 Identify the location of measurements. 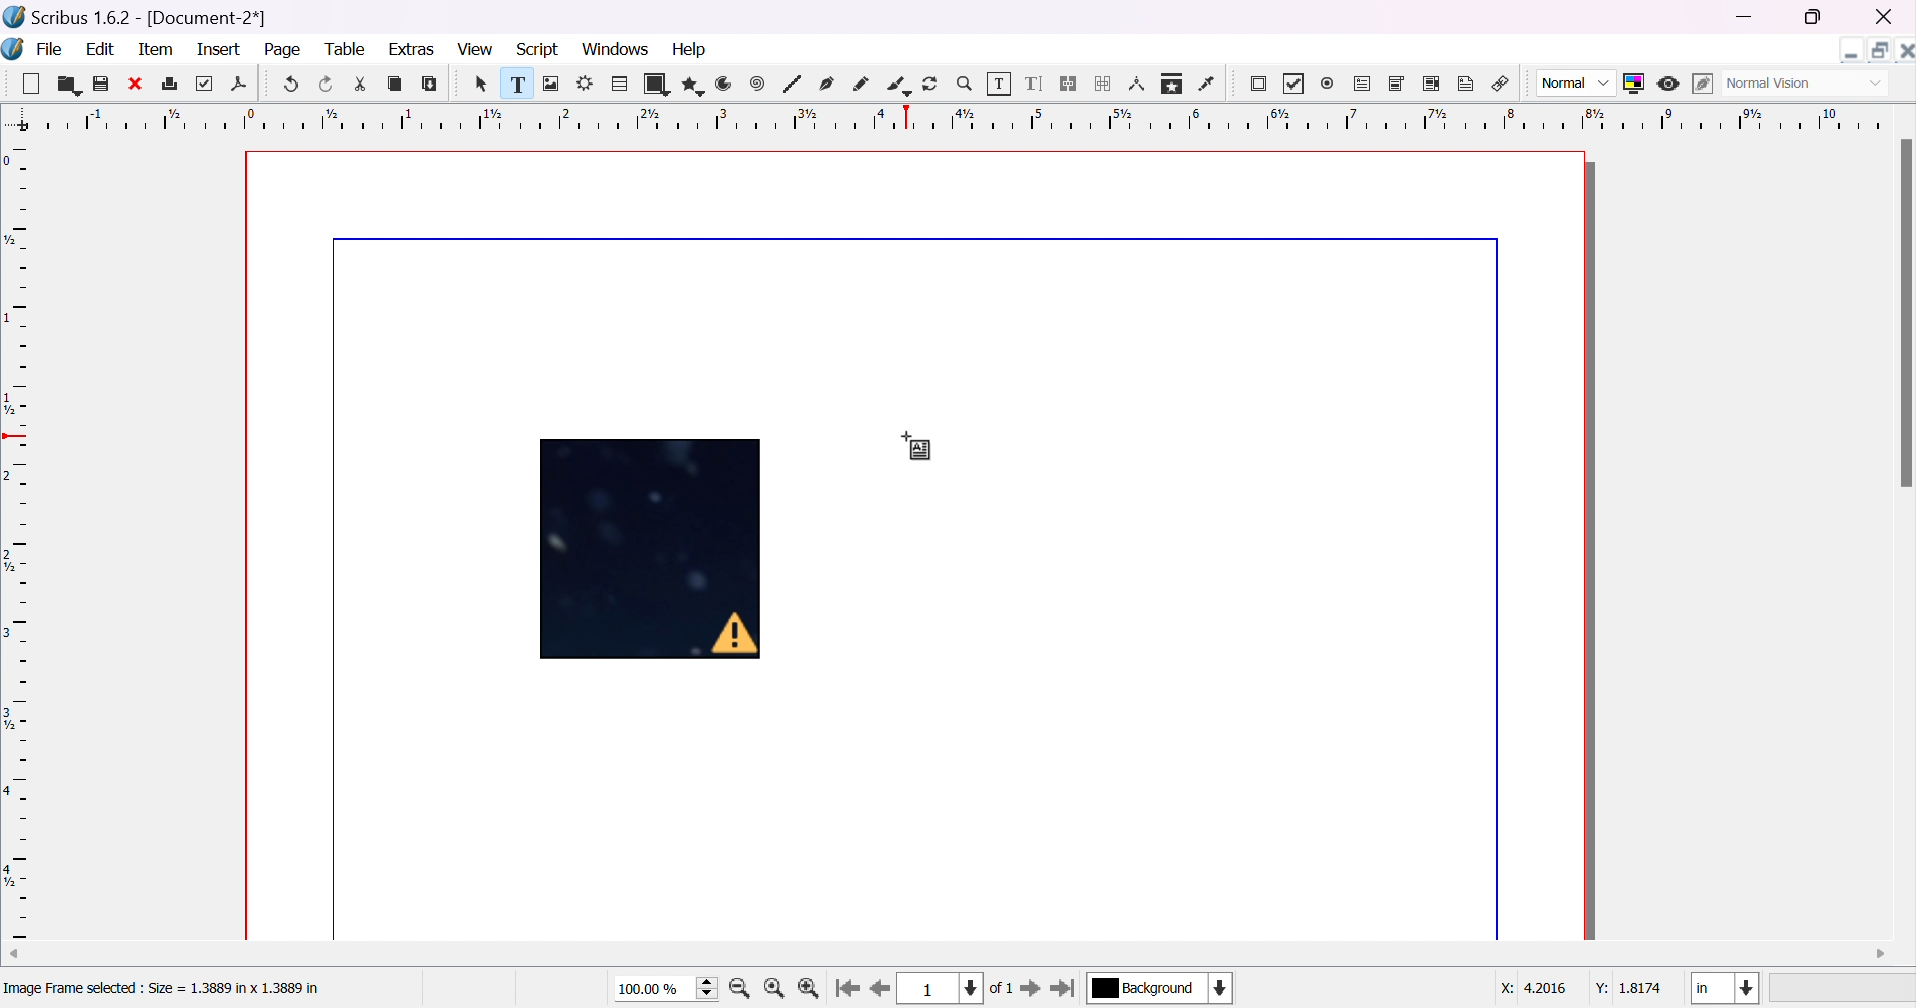
(1137, 84).